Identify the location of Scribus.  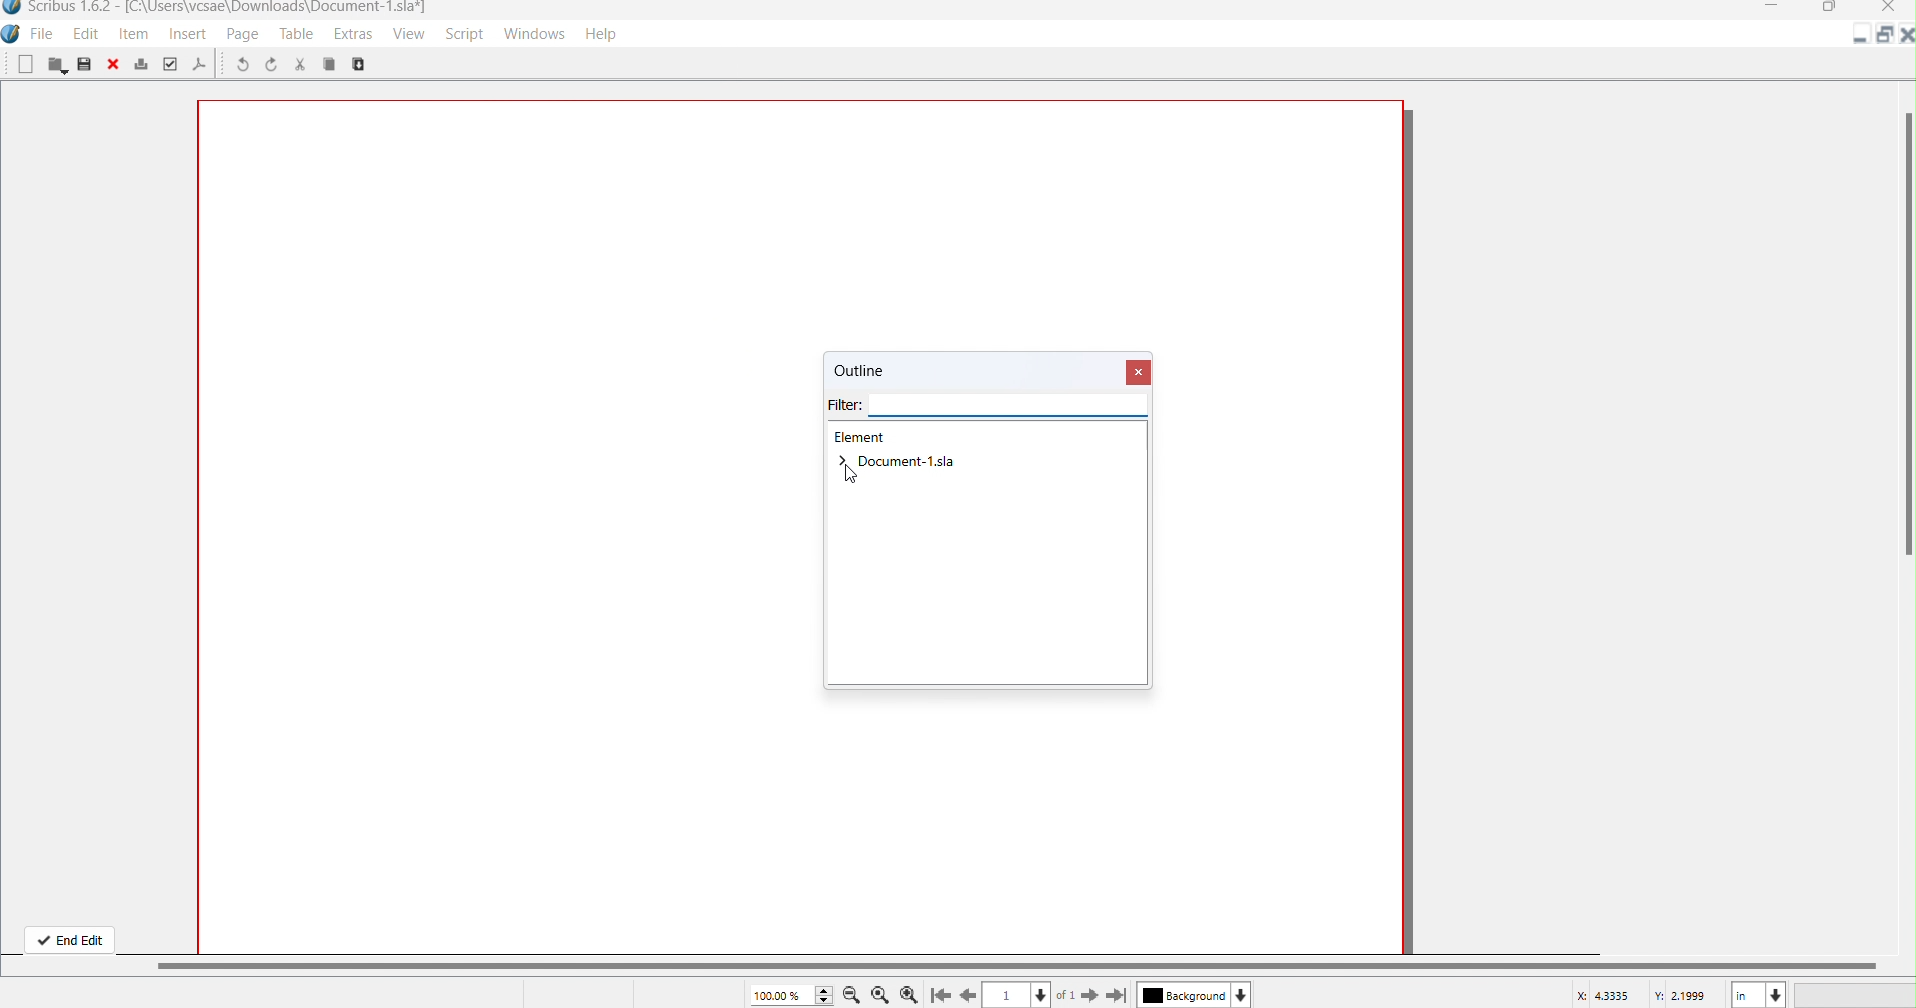
(214, 10).